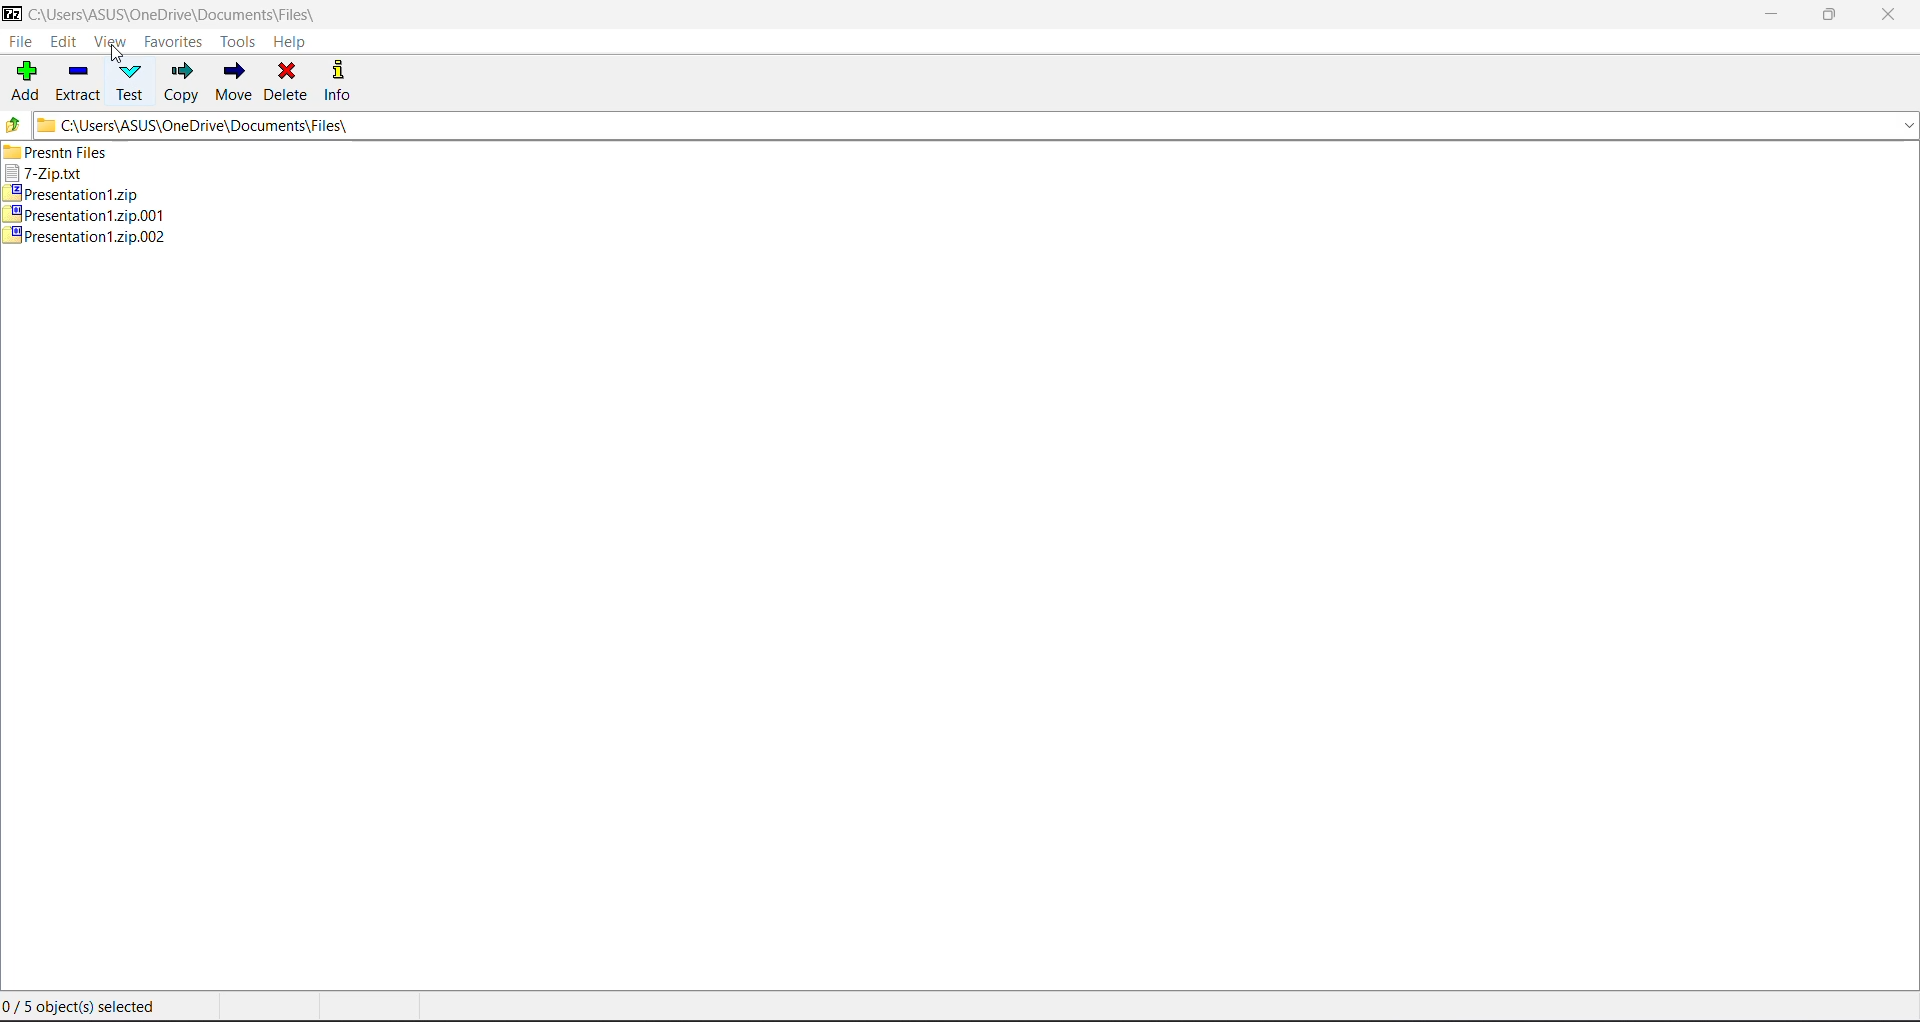 The image size is (1920, 1022). Describe the element at coordinates (88, 237) in the screenshot. I see `Presentation1.zip.002` at that location.